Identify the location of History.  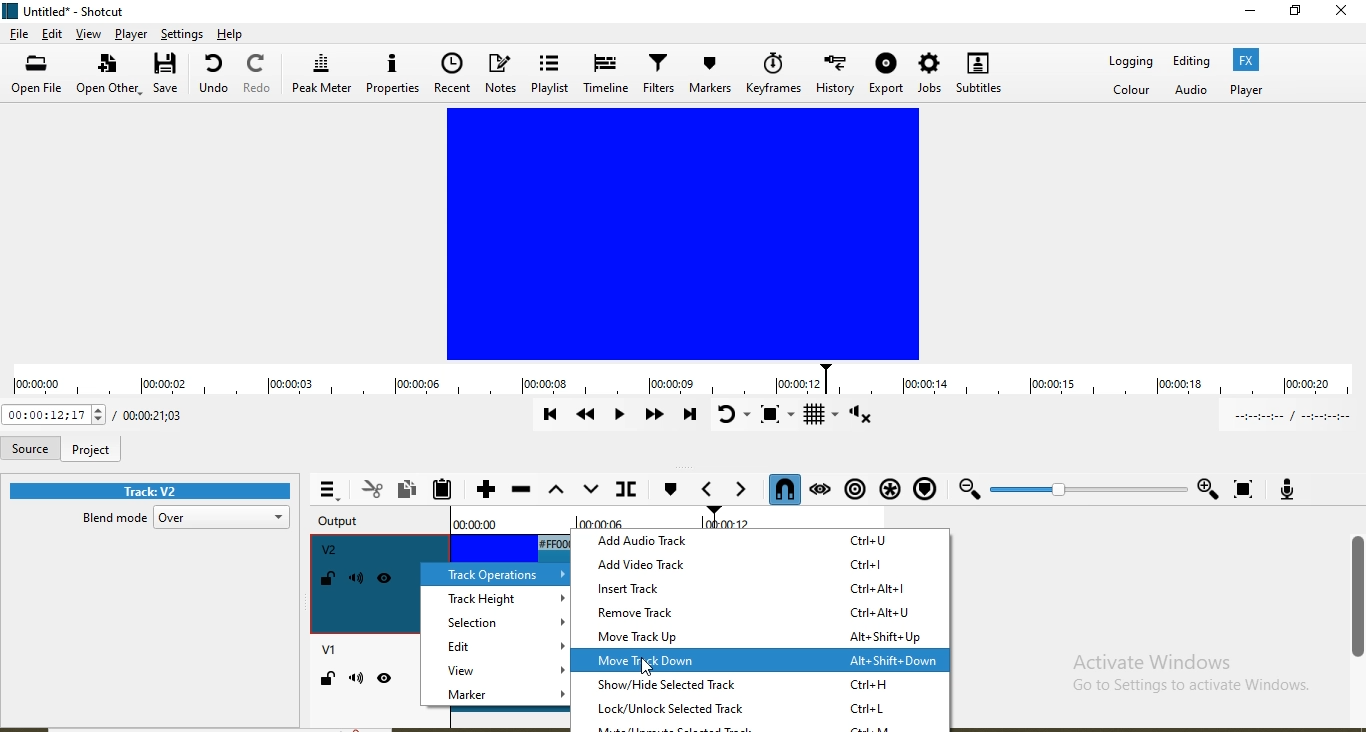
(833, 77).